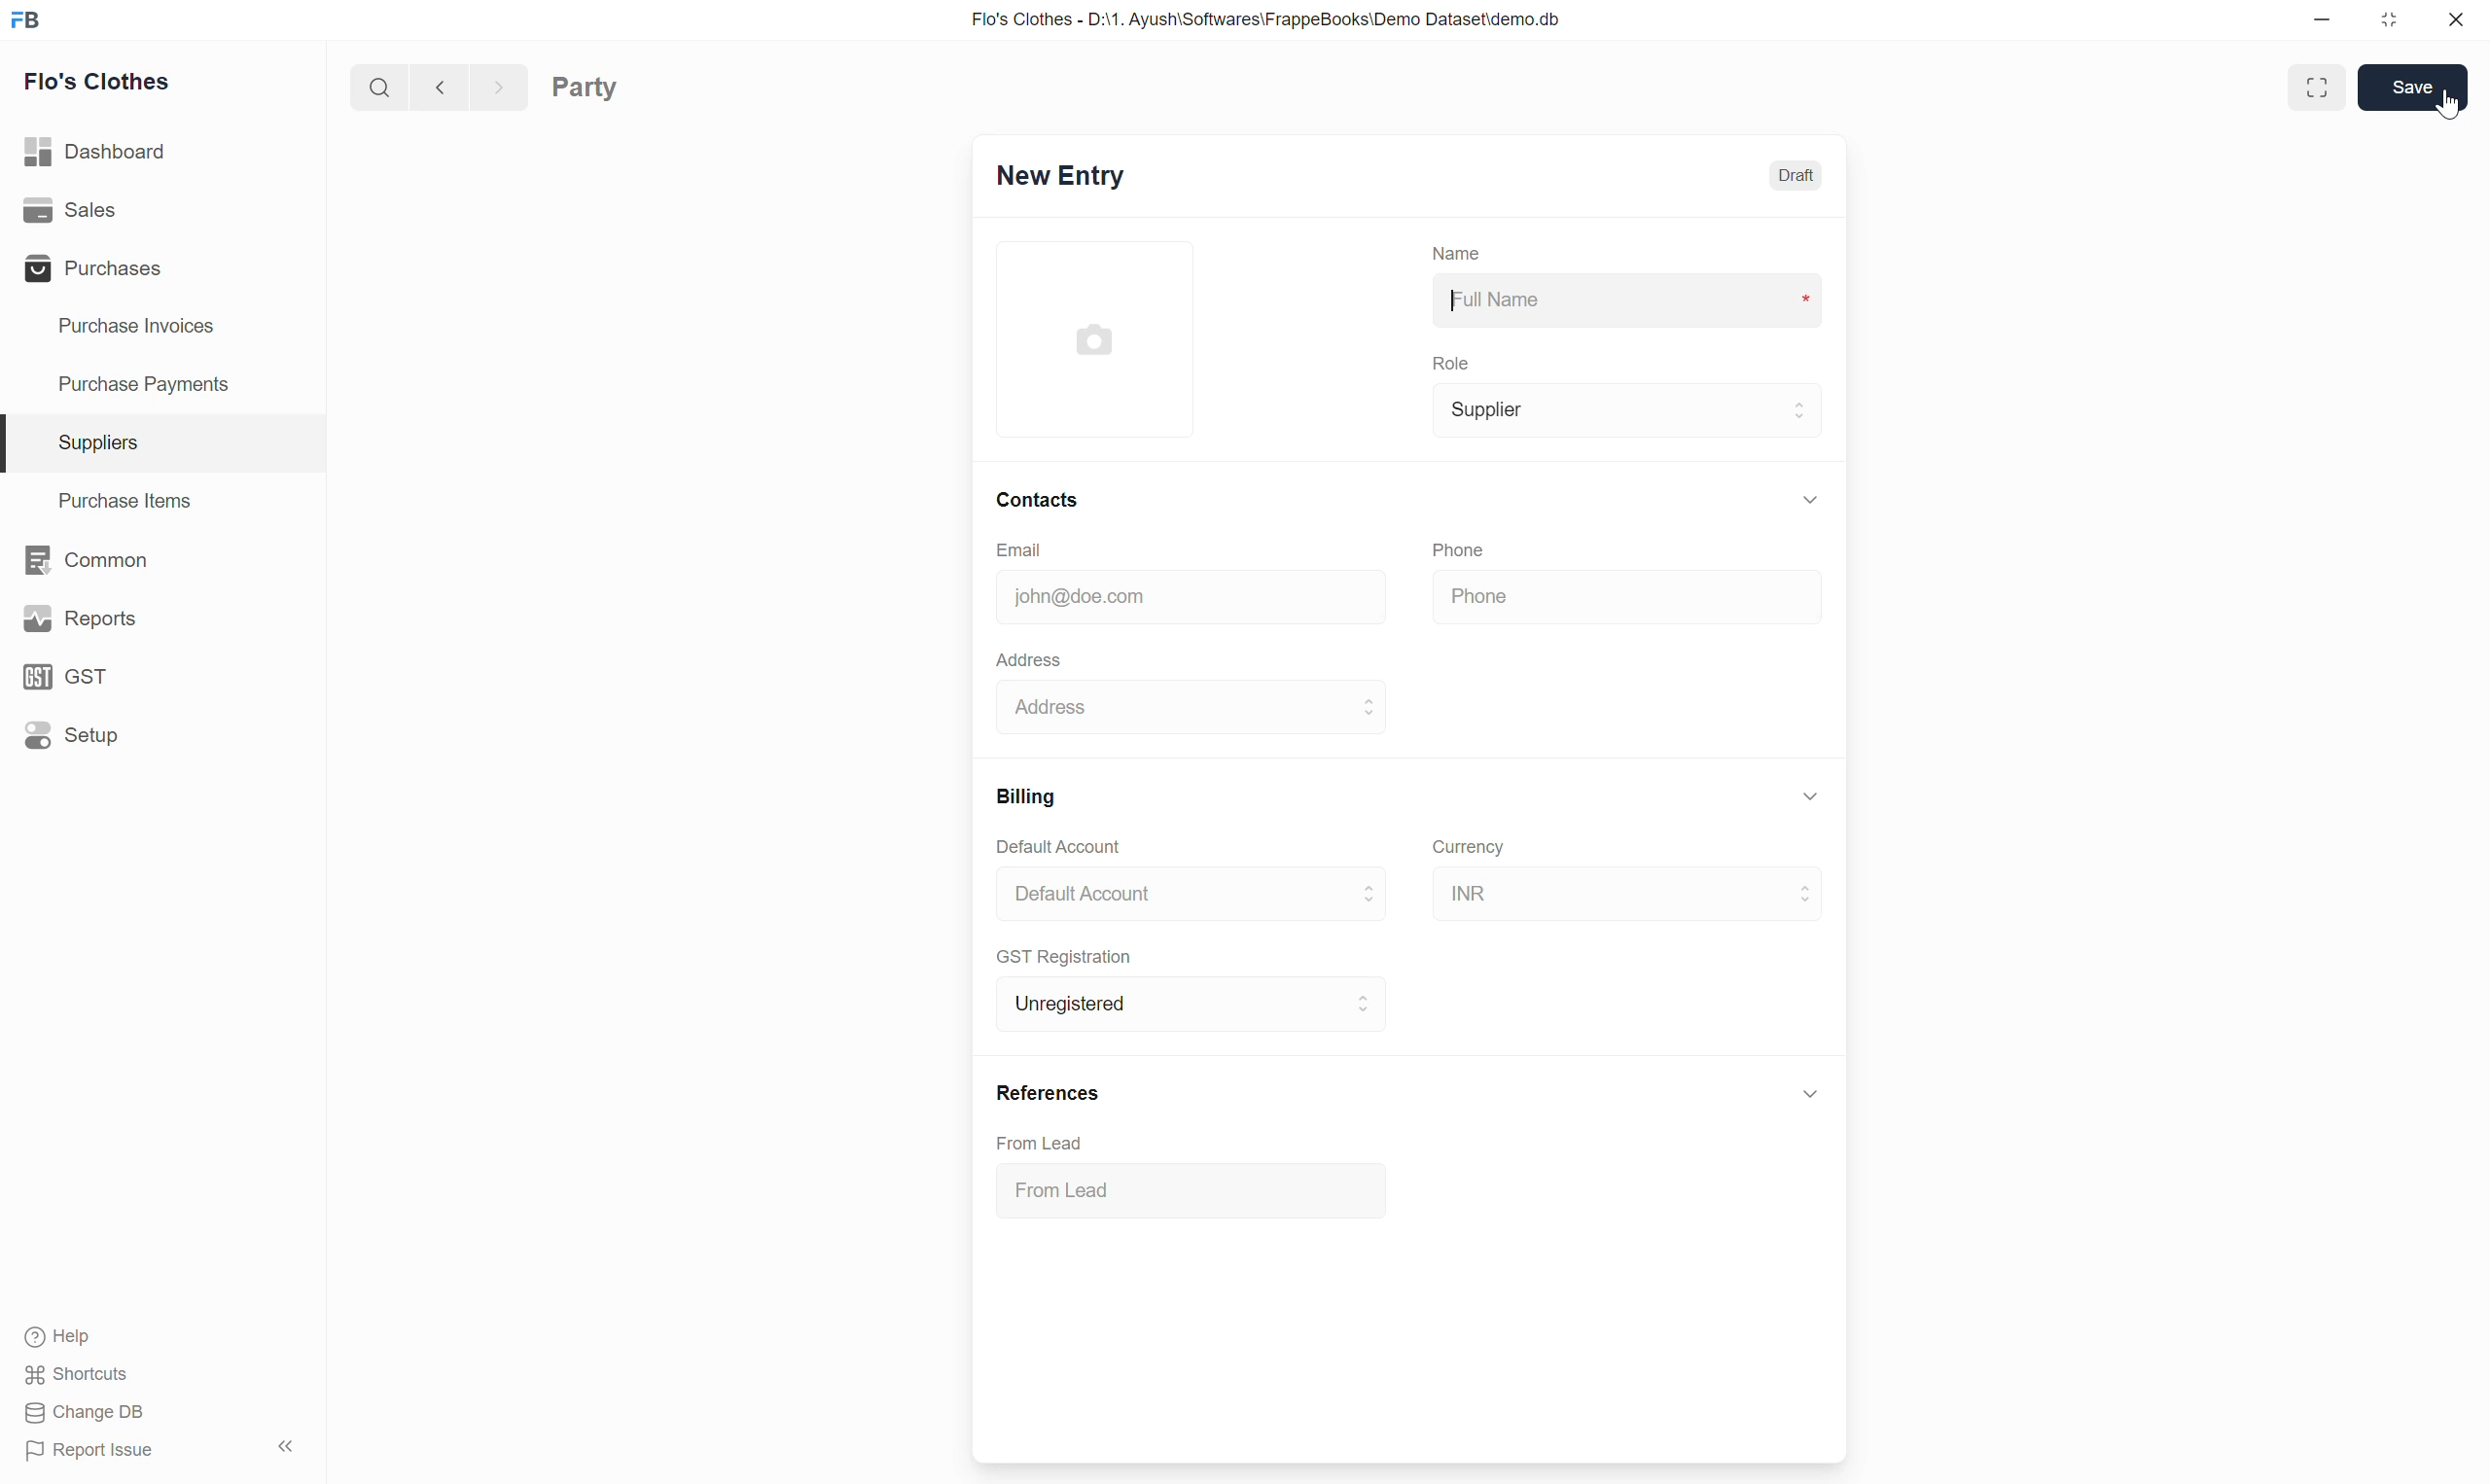 This screenshot has width=2490, height=1484. Describe the element at coordinates (1192, 597) in the screenshot. I see `john@doe.com` at that location.